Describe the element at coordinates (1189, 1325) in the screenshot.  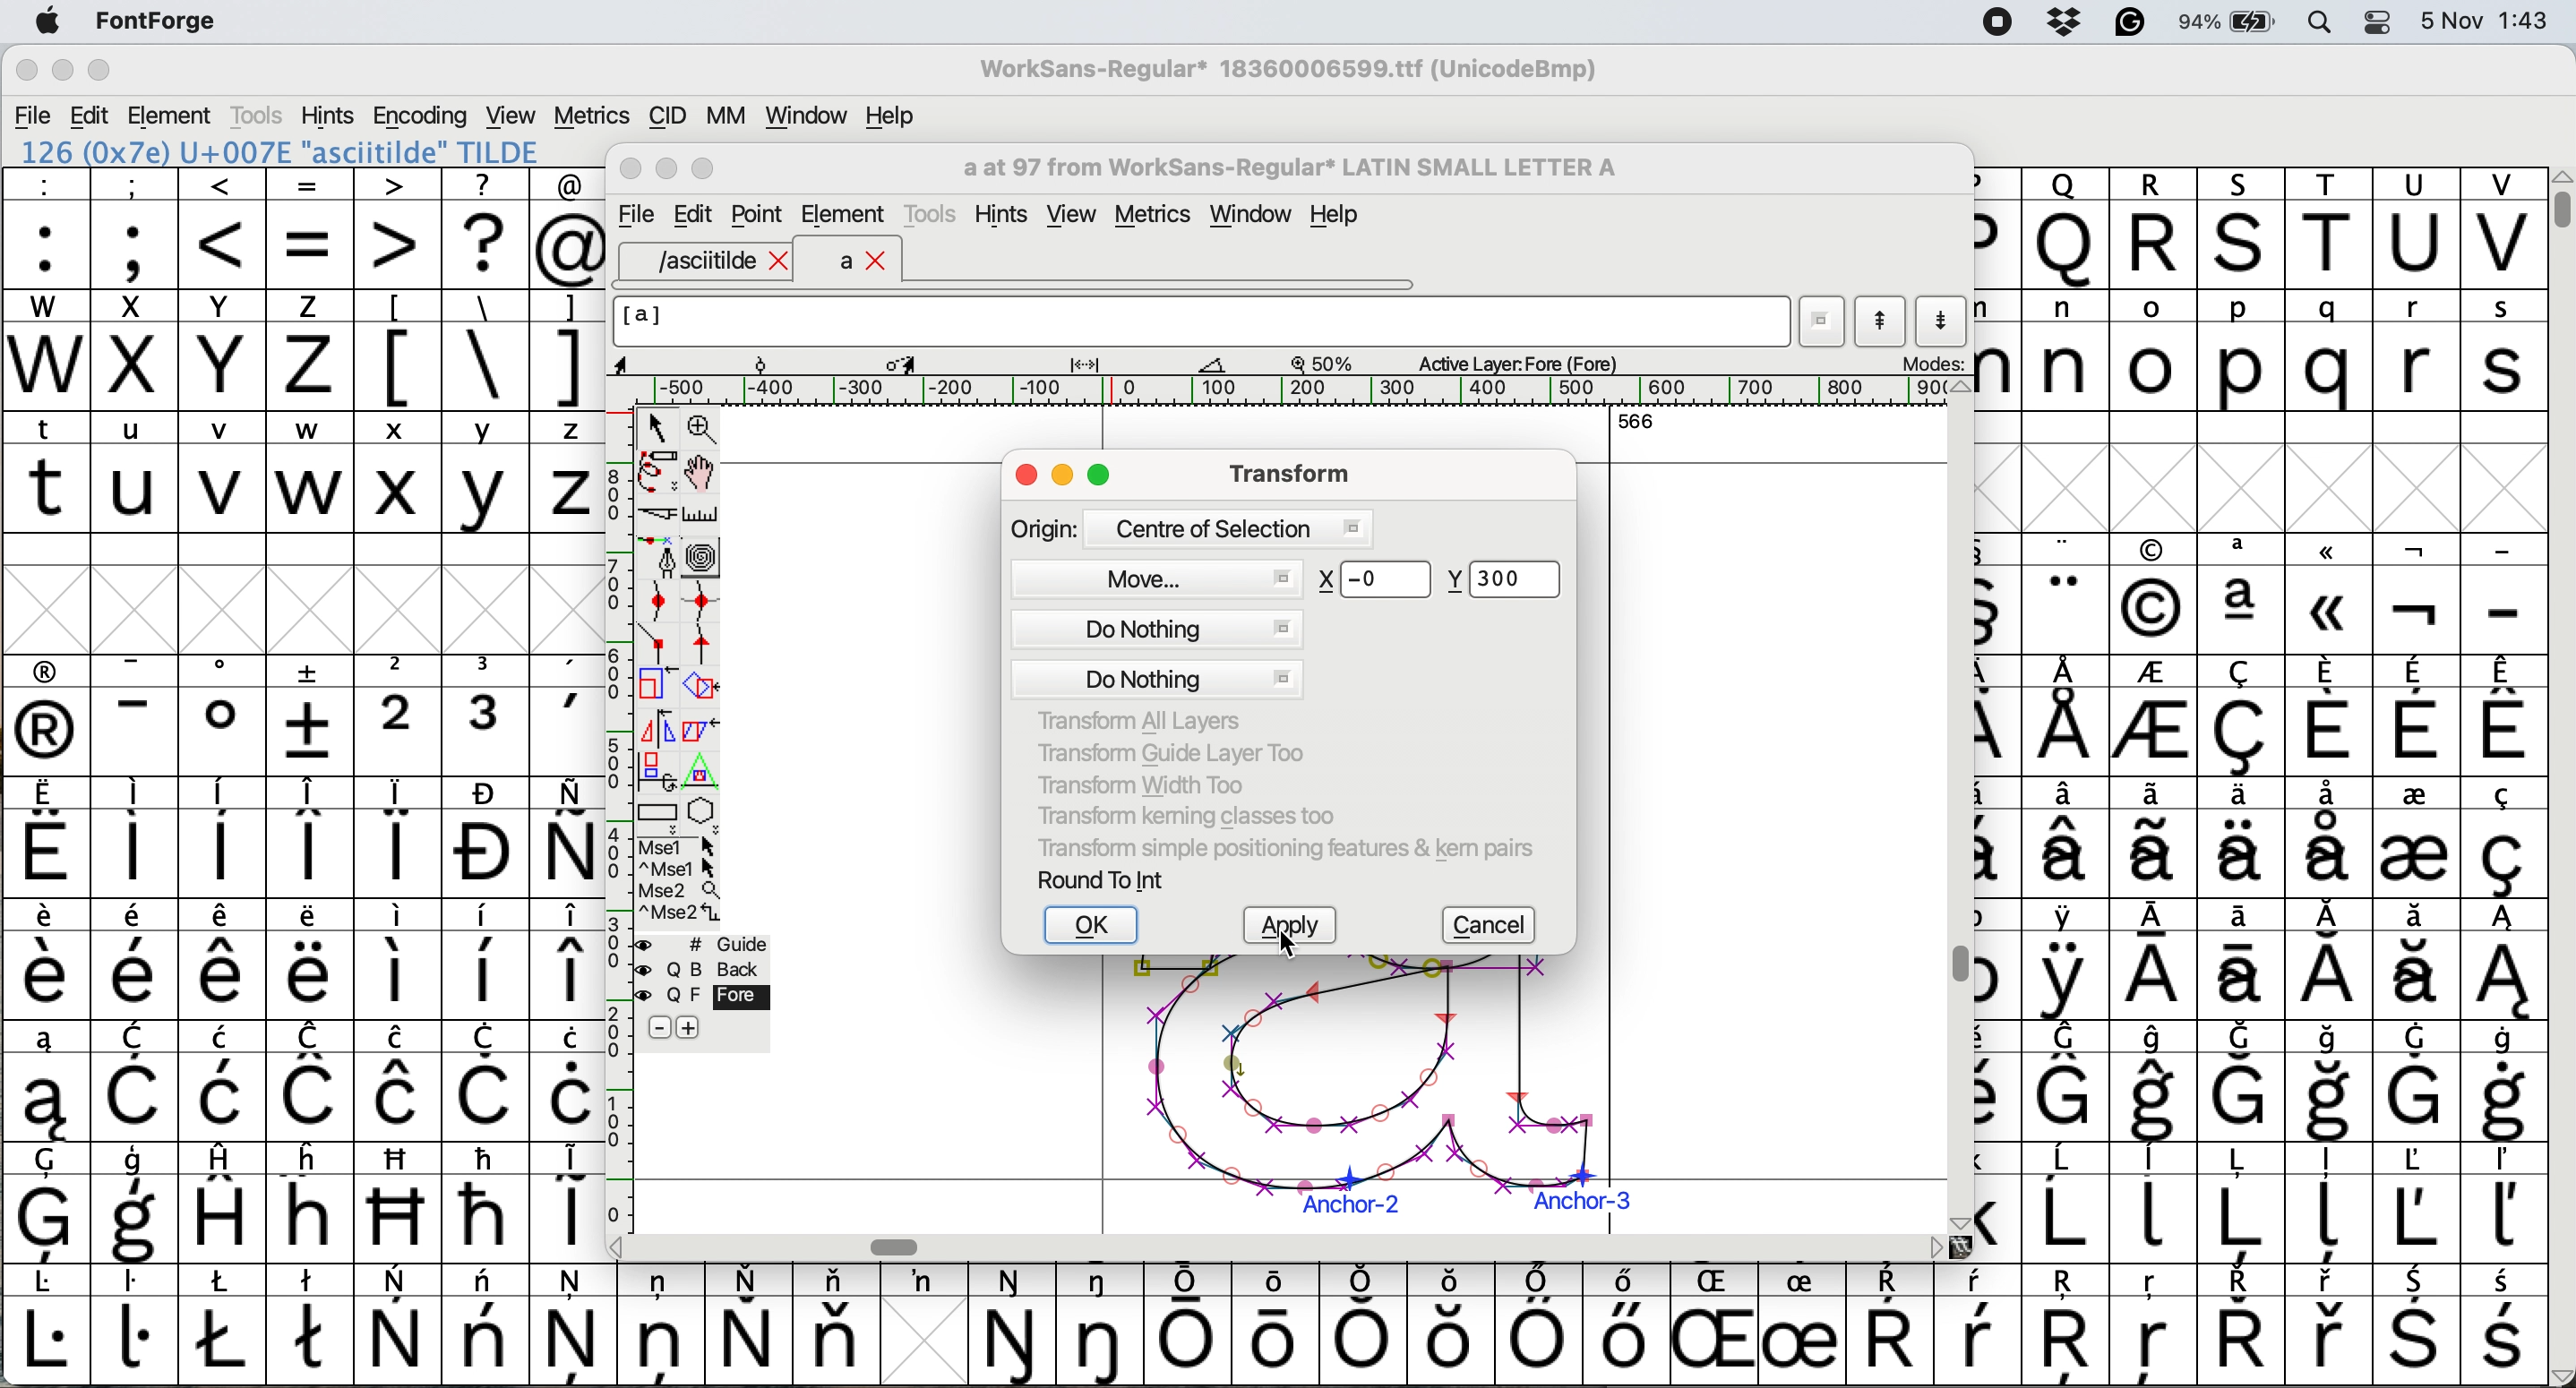
I see `symbol` at that location.